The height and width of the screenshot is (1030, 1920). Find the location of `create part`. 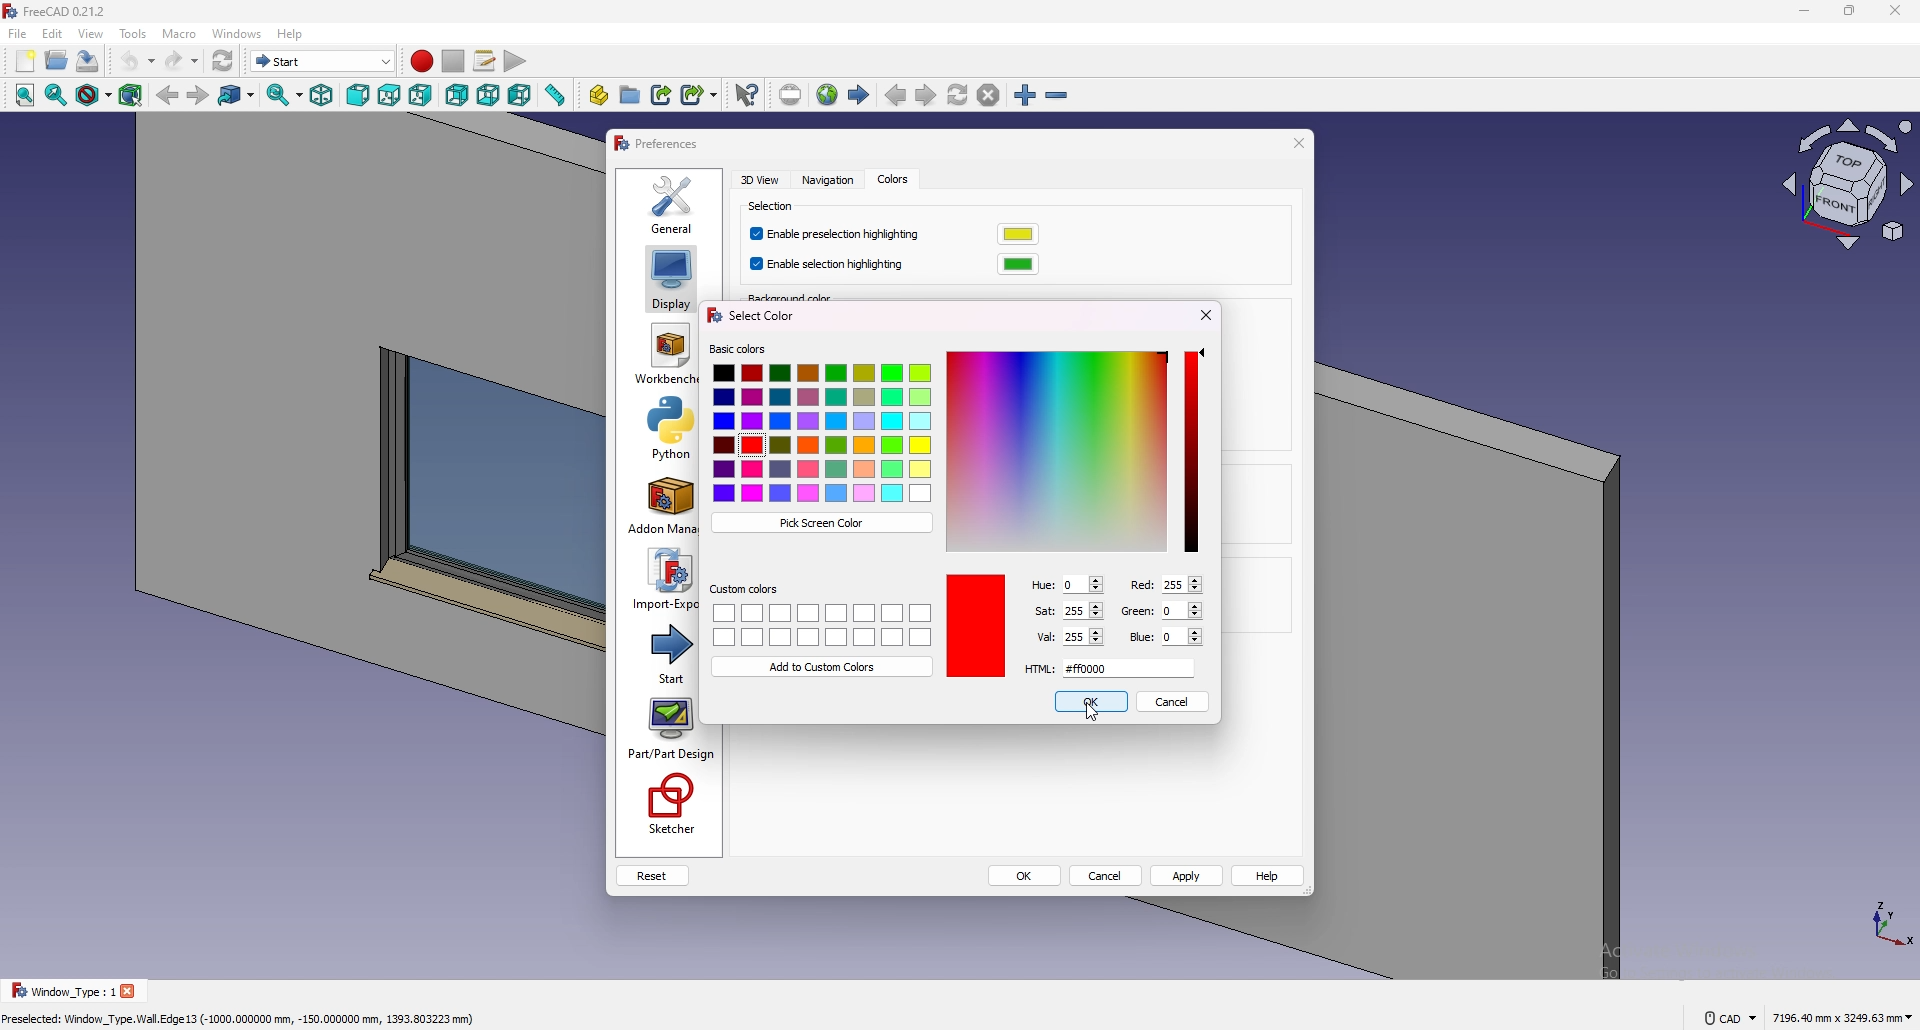

create part is located at coordinates (599, 95).